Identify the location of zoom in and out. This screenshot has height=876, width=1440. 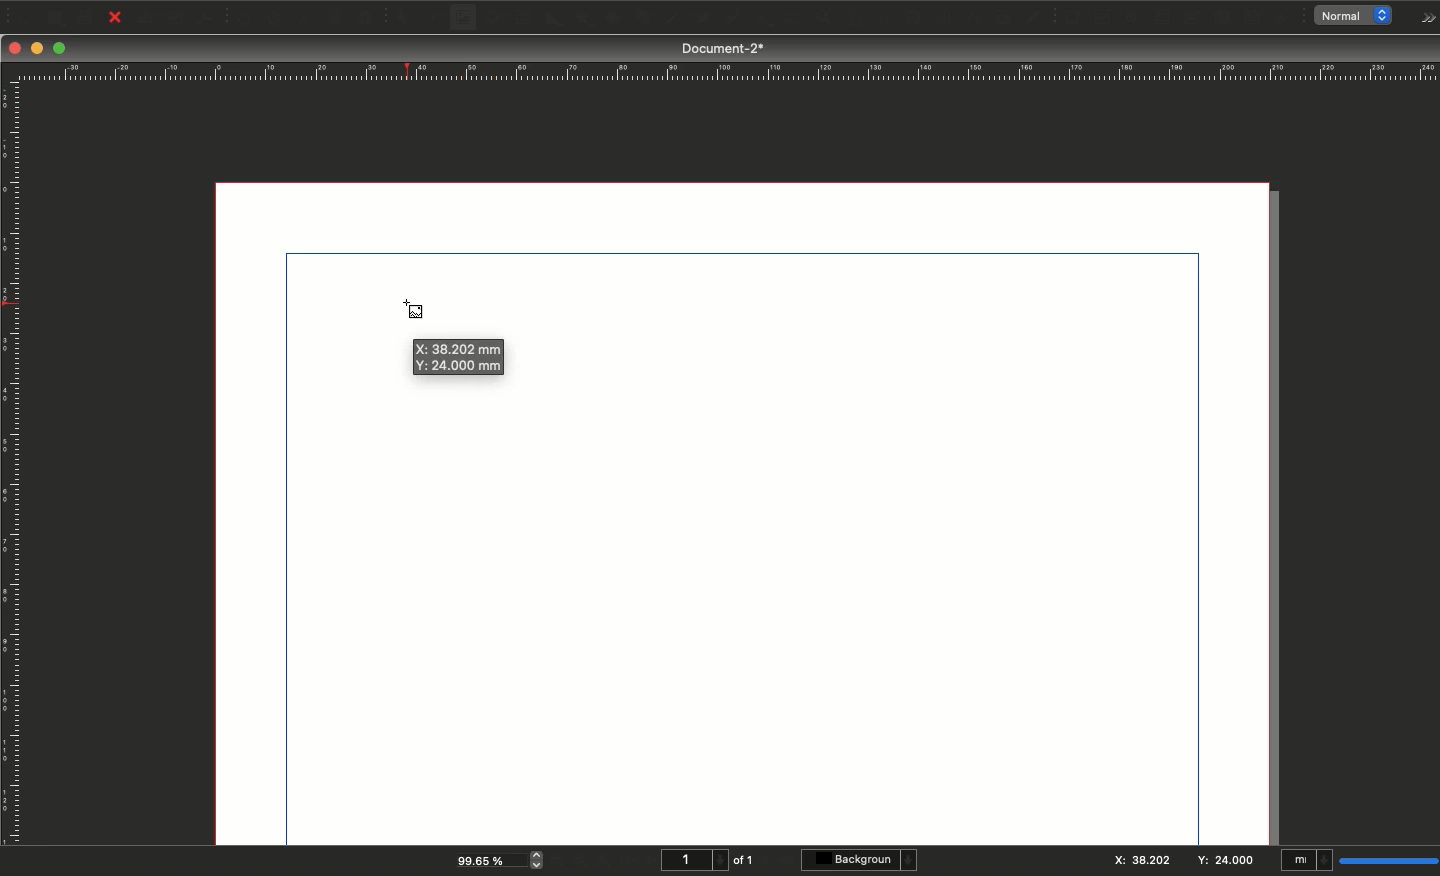
(540, 859).